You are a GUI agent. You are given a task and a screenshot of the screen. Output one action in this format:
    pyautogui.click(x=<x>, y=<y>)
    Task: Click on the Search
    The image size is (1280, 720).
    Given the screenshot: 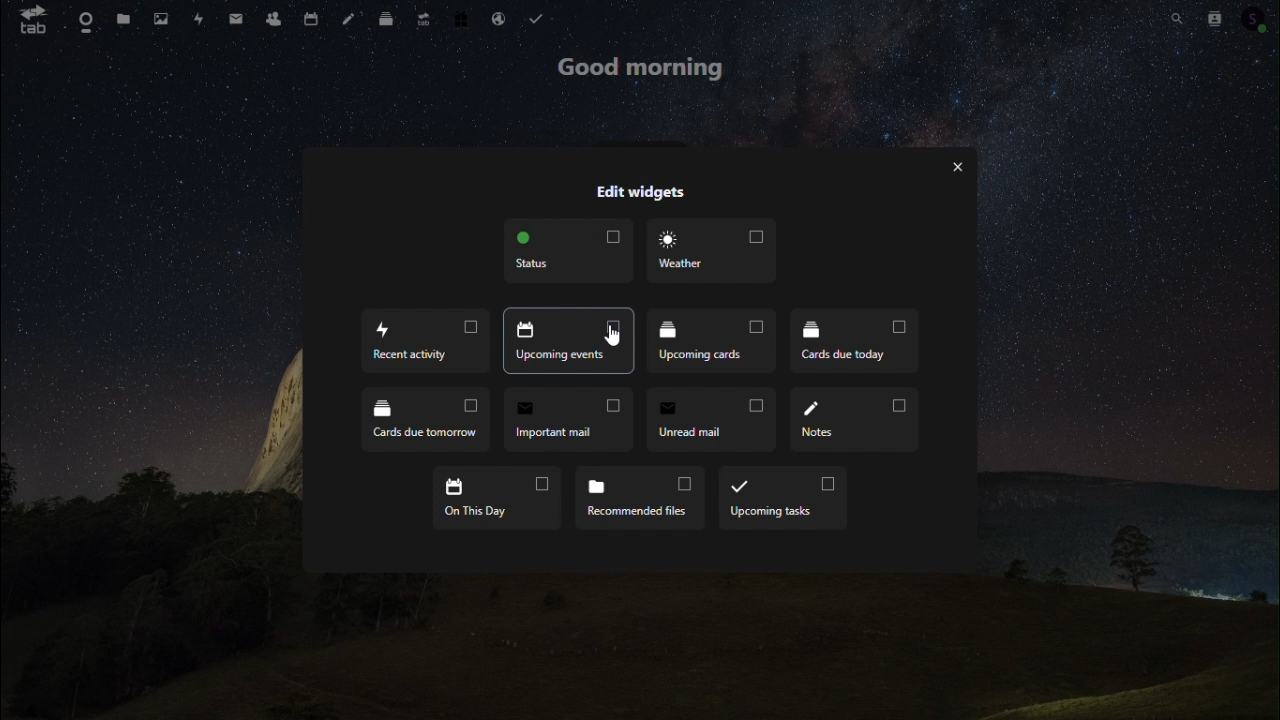 What is the action you would take?
    pyautogui.click(x=1175, y=15)
    